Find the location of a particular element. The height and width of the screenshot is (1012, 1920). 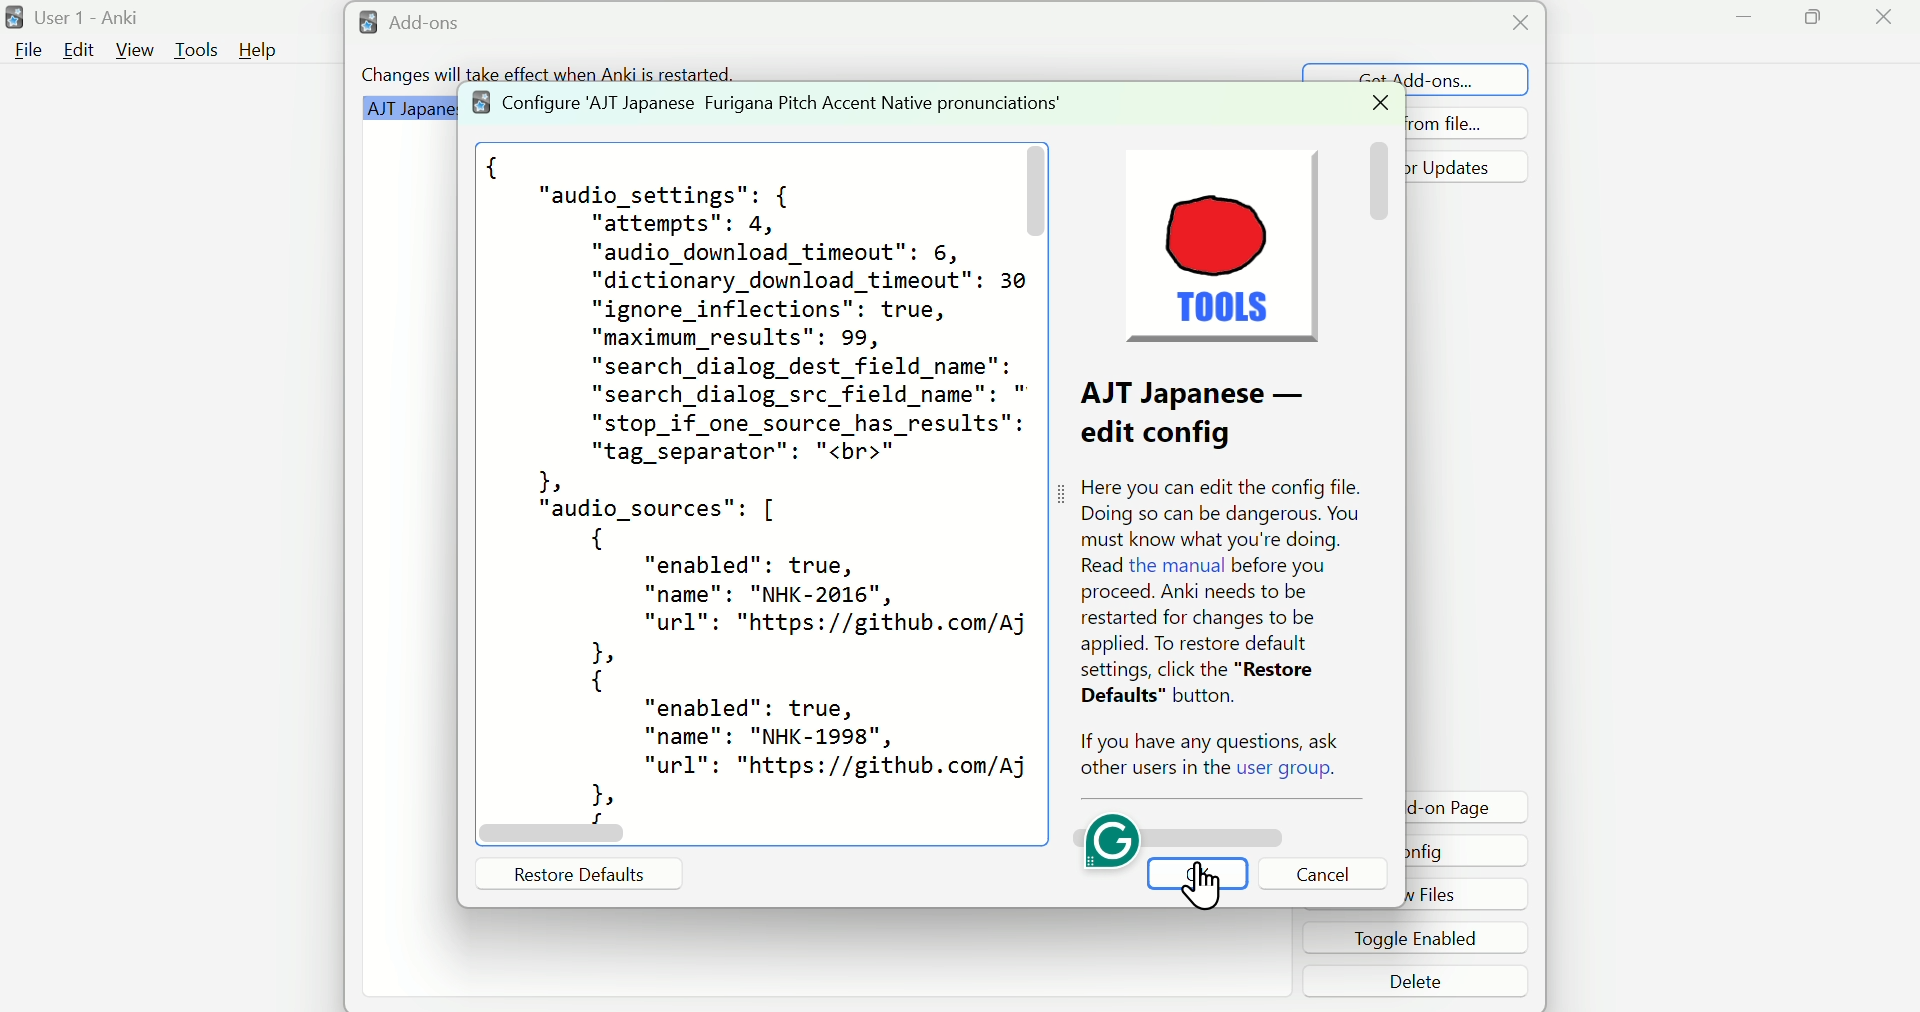

User 1 - Anki is located at coordinates (76, 16).